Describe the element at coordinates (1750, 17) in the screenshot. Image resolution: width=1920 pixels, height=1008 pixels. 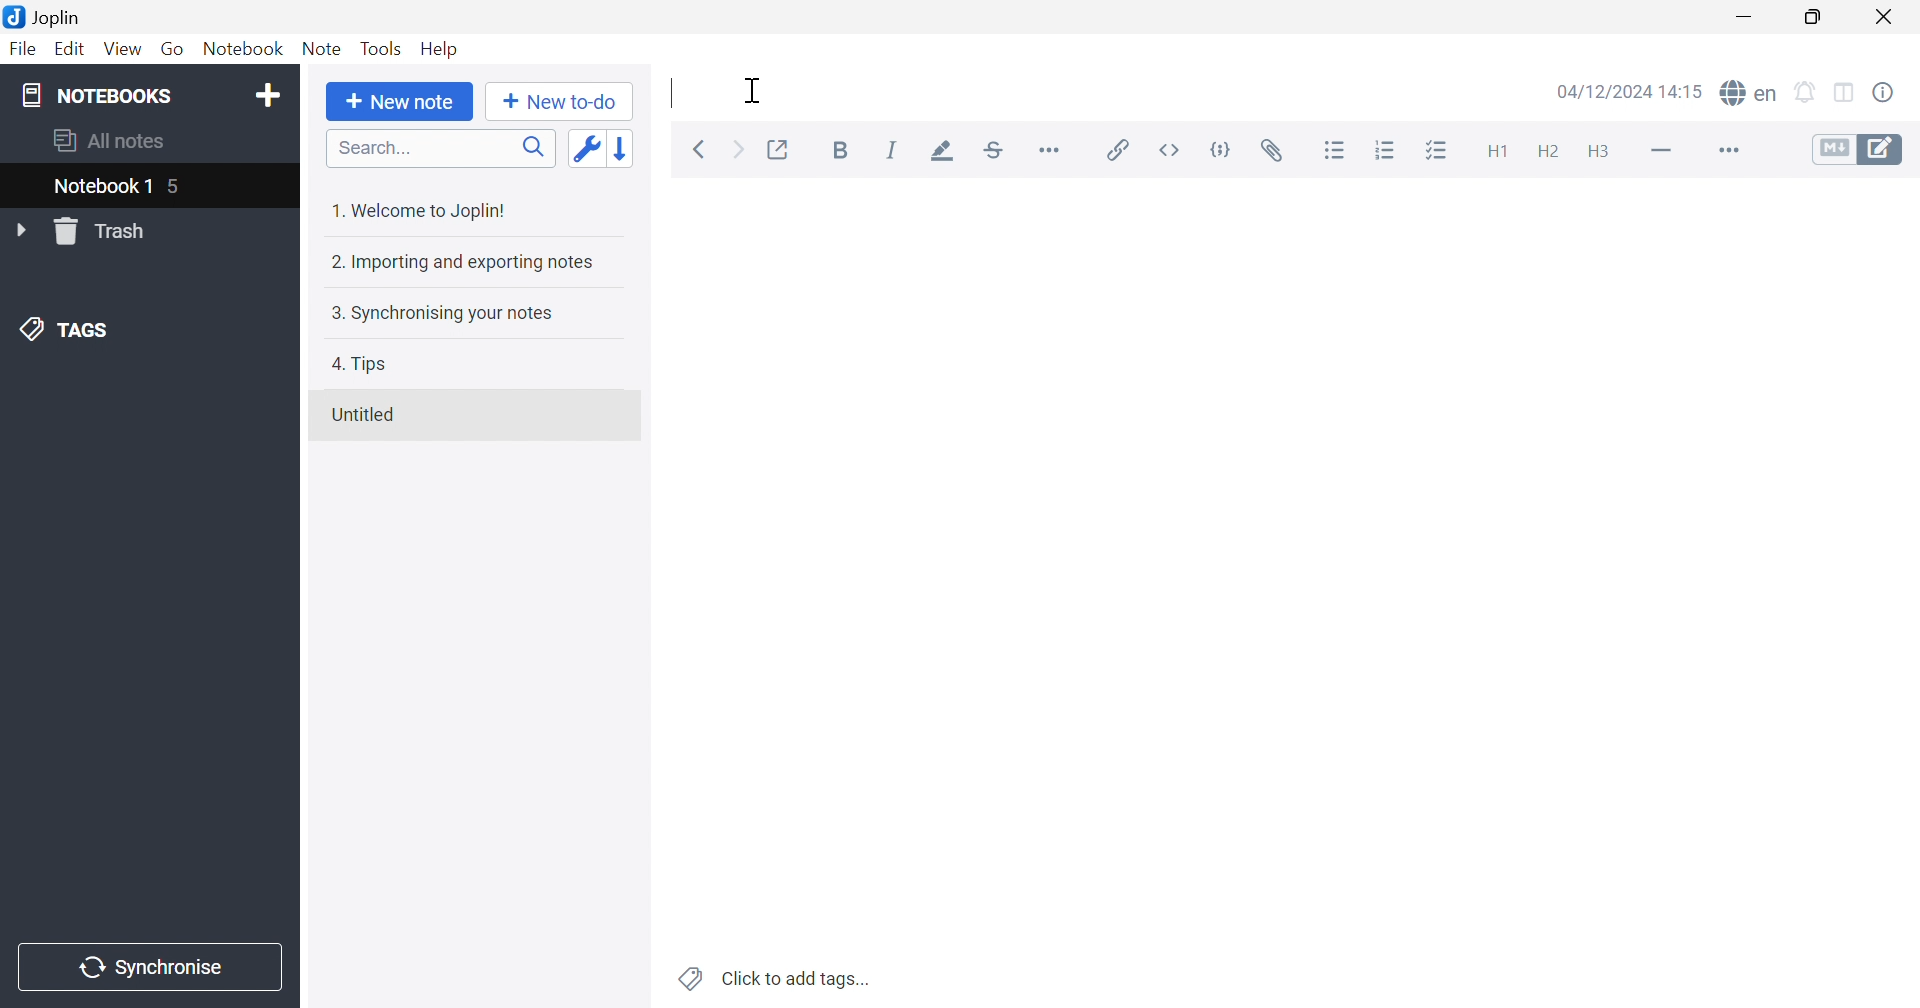
I see `Minimize` at that location.